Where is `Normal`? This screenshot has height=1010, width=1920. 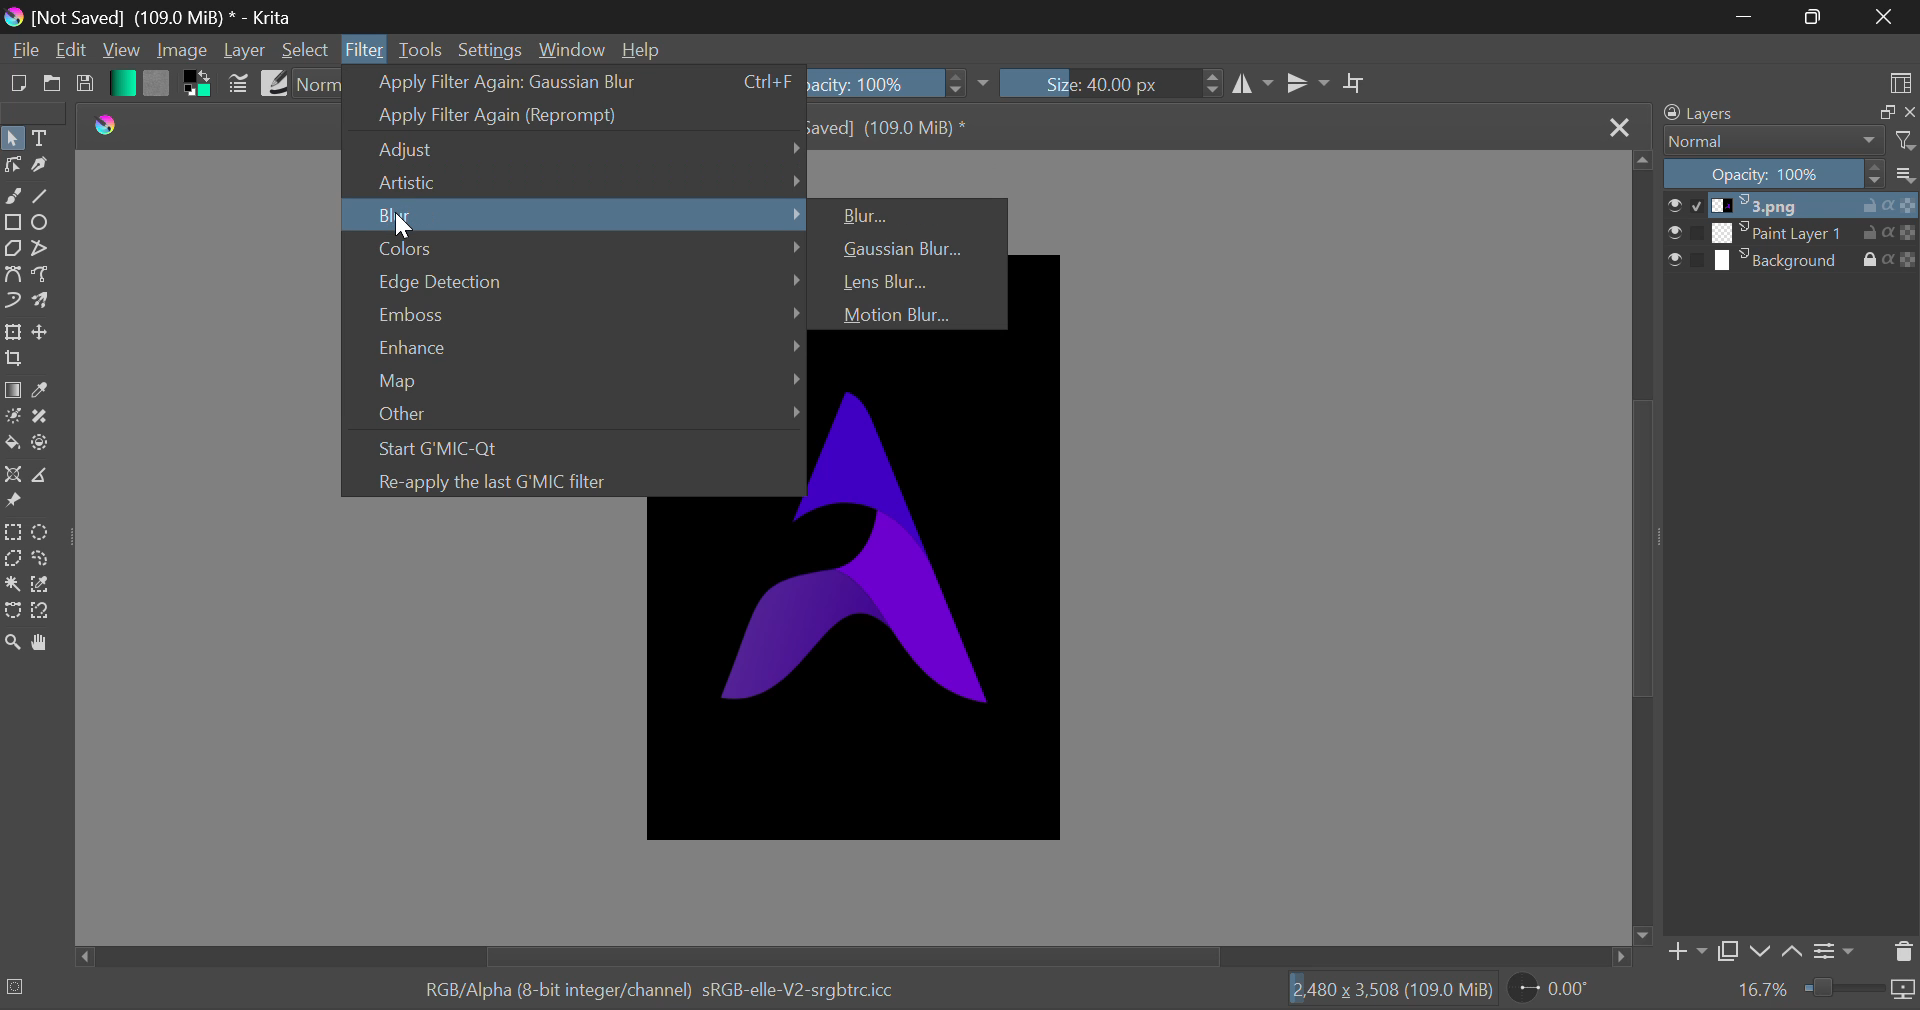
Normal is located at coordinates (1788, 141).